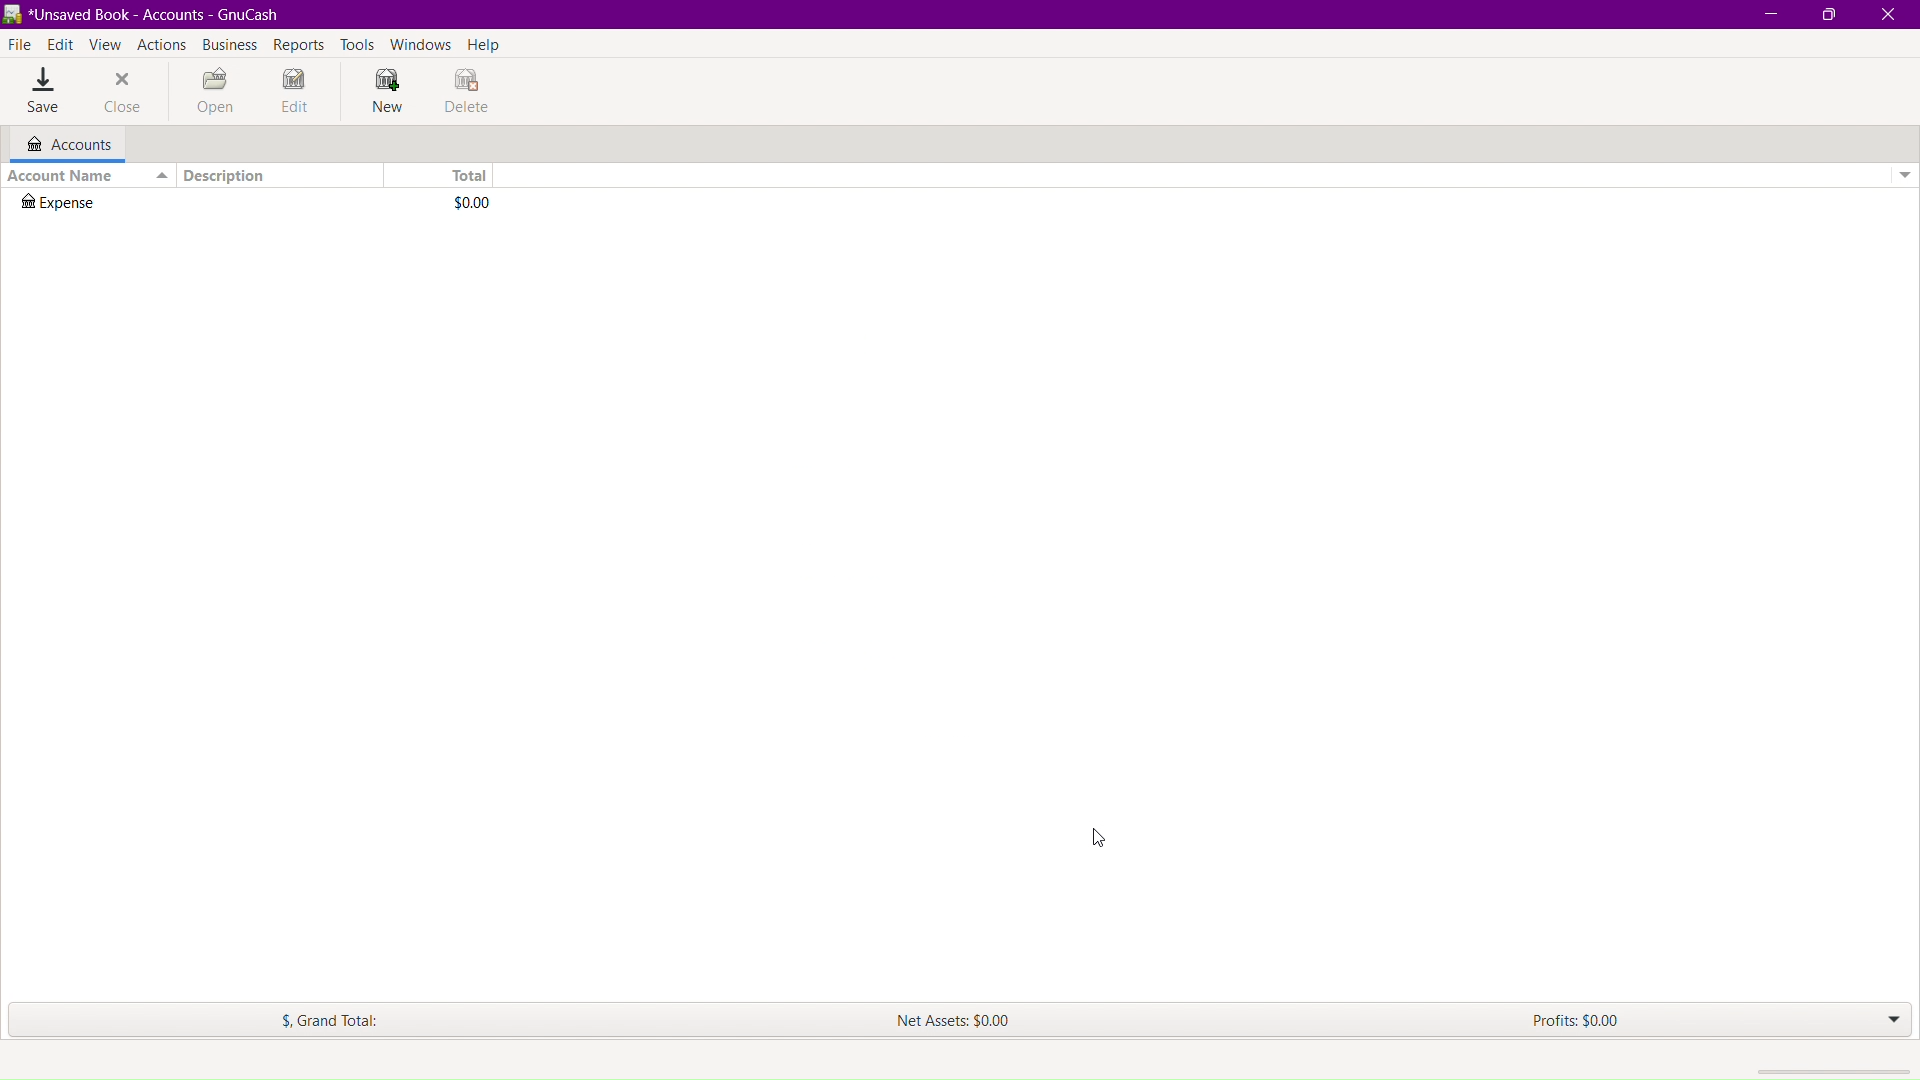  What do you see at coordinates (97, 1062) in the screenshot?
I see `create a new account` at bounding box center [97, 1062].